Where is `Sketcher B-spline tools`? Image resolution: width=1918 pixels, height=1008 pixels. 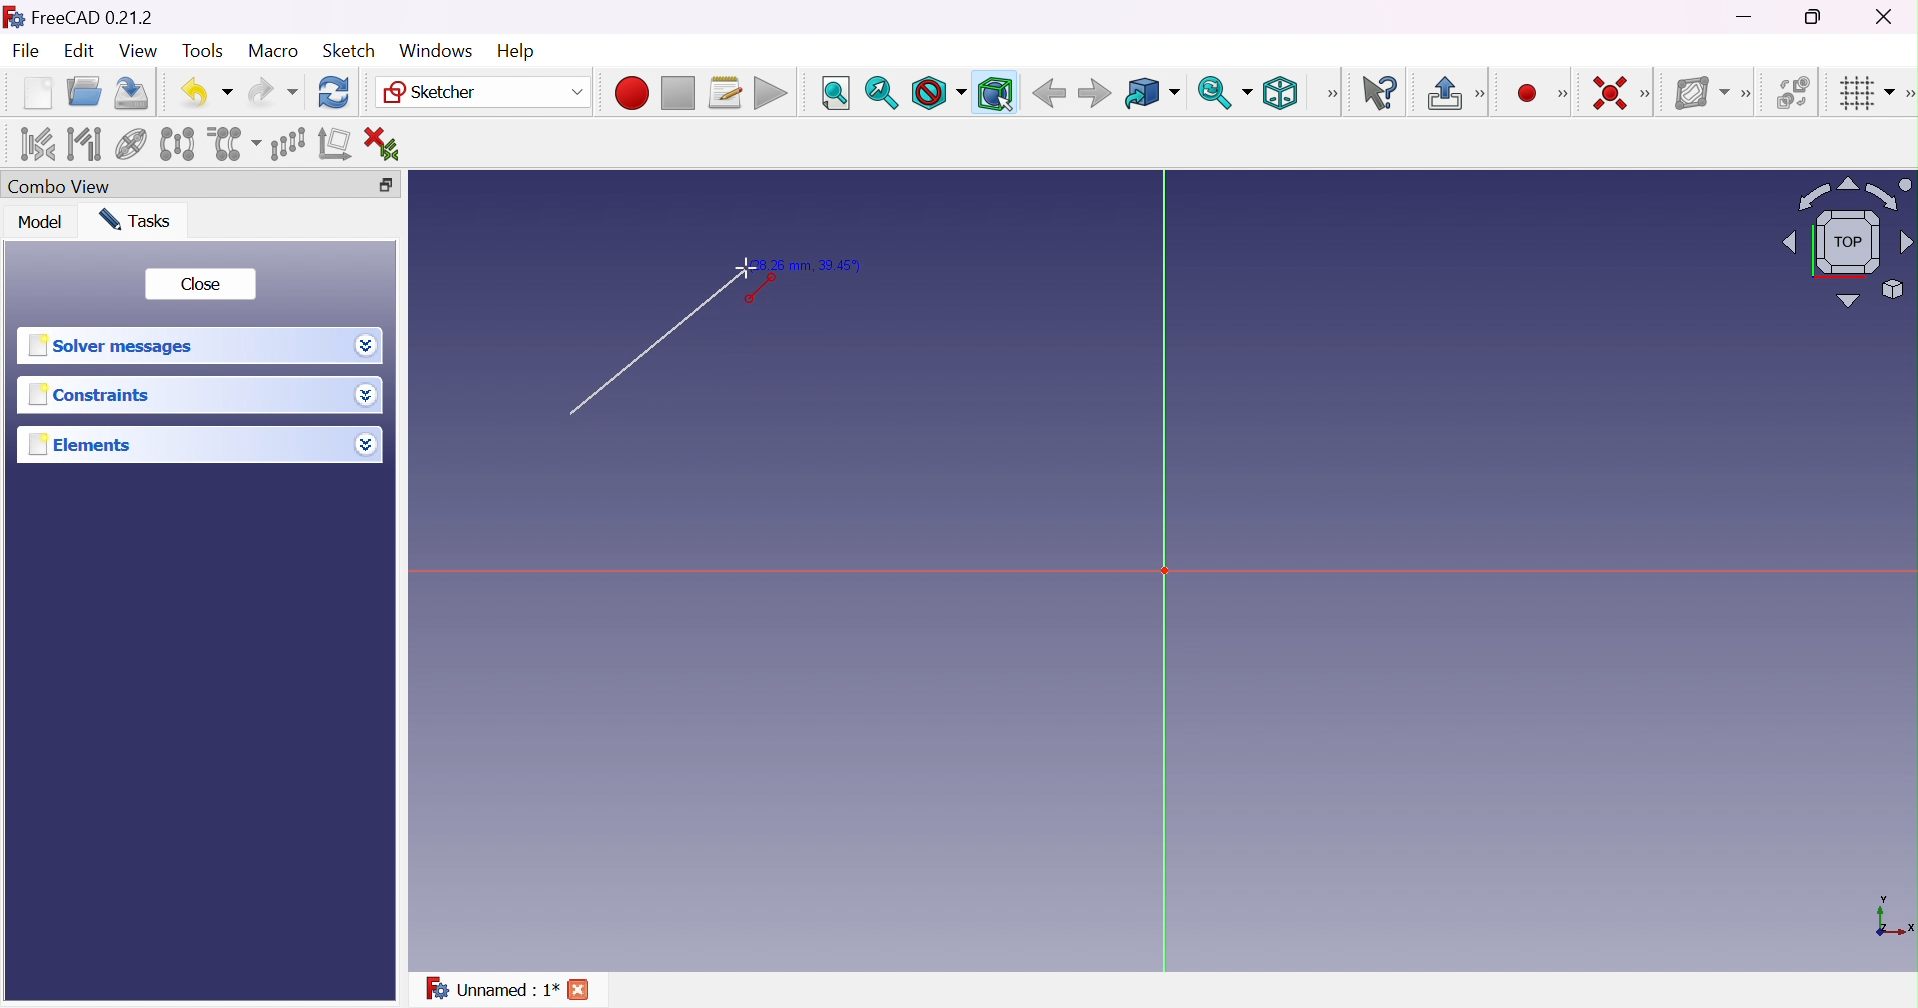 Sketcher B-spline tools is located at coordinates (1752, 96).